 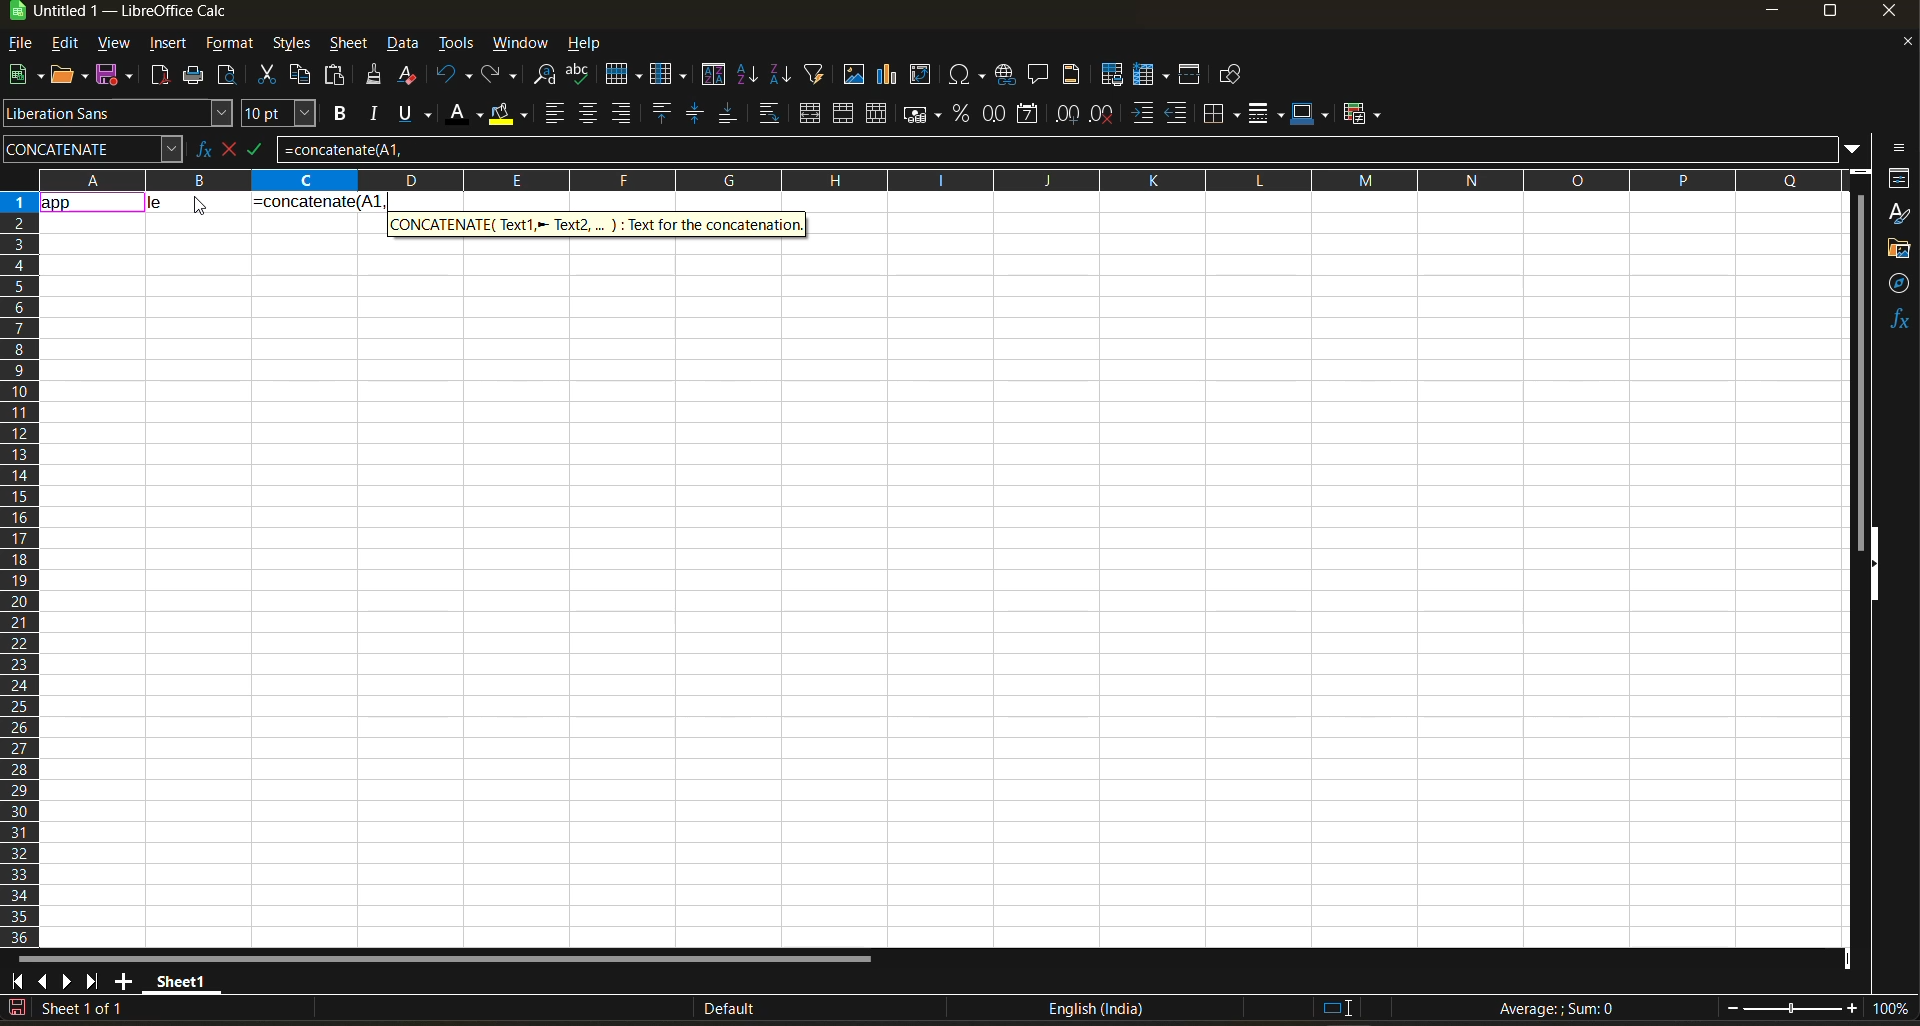 What do you see at coordinates (623, 73) in the screenshot?
I see `row` at bounding box center [623, 73].